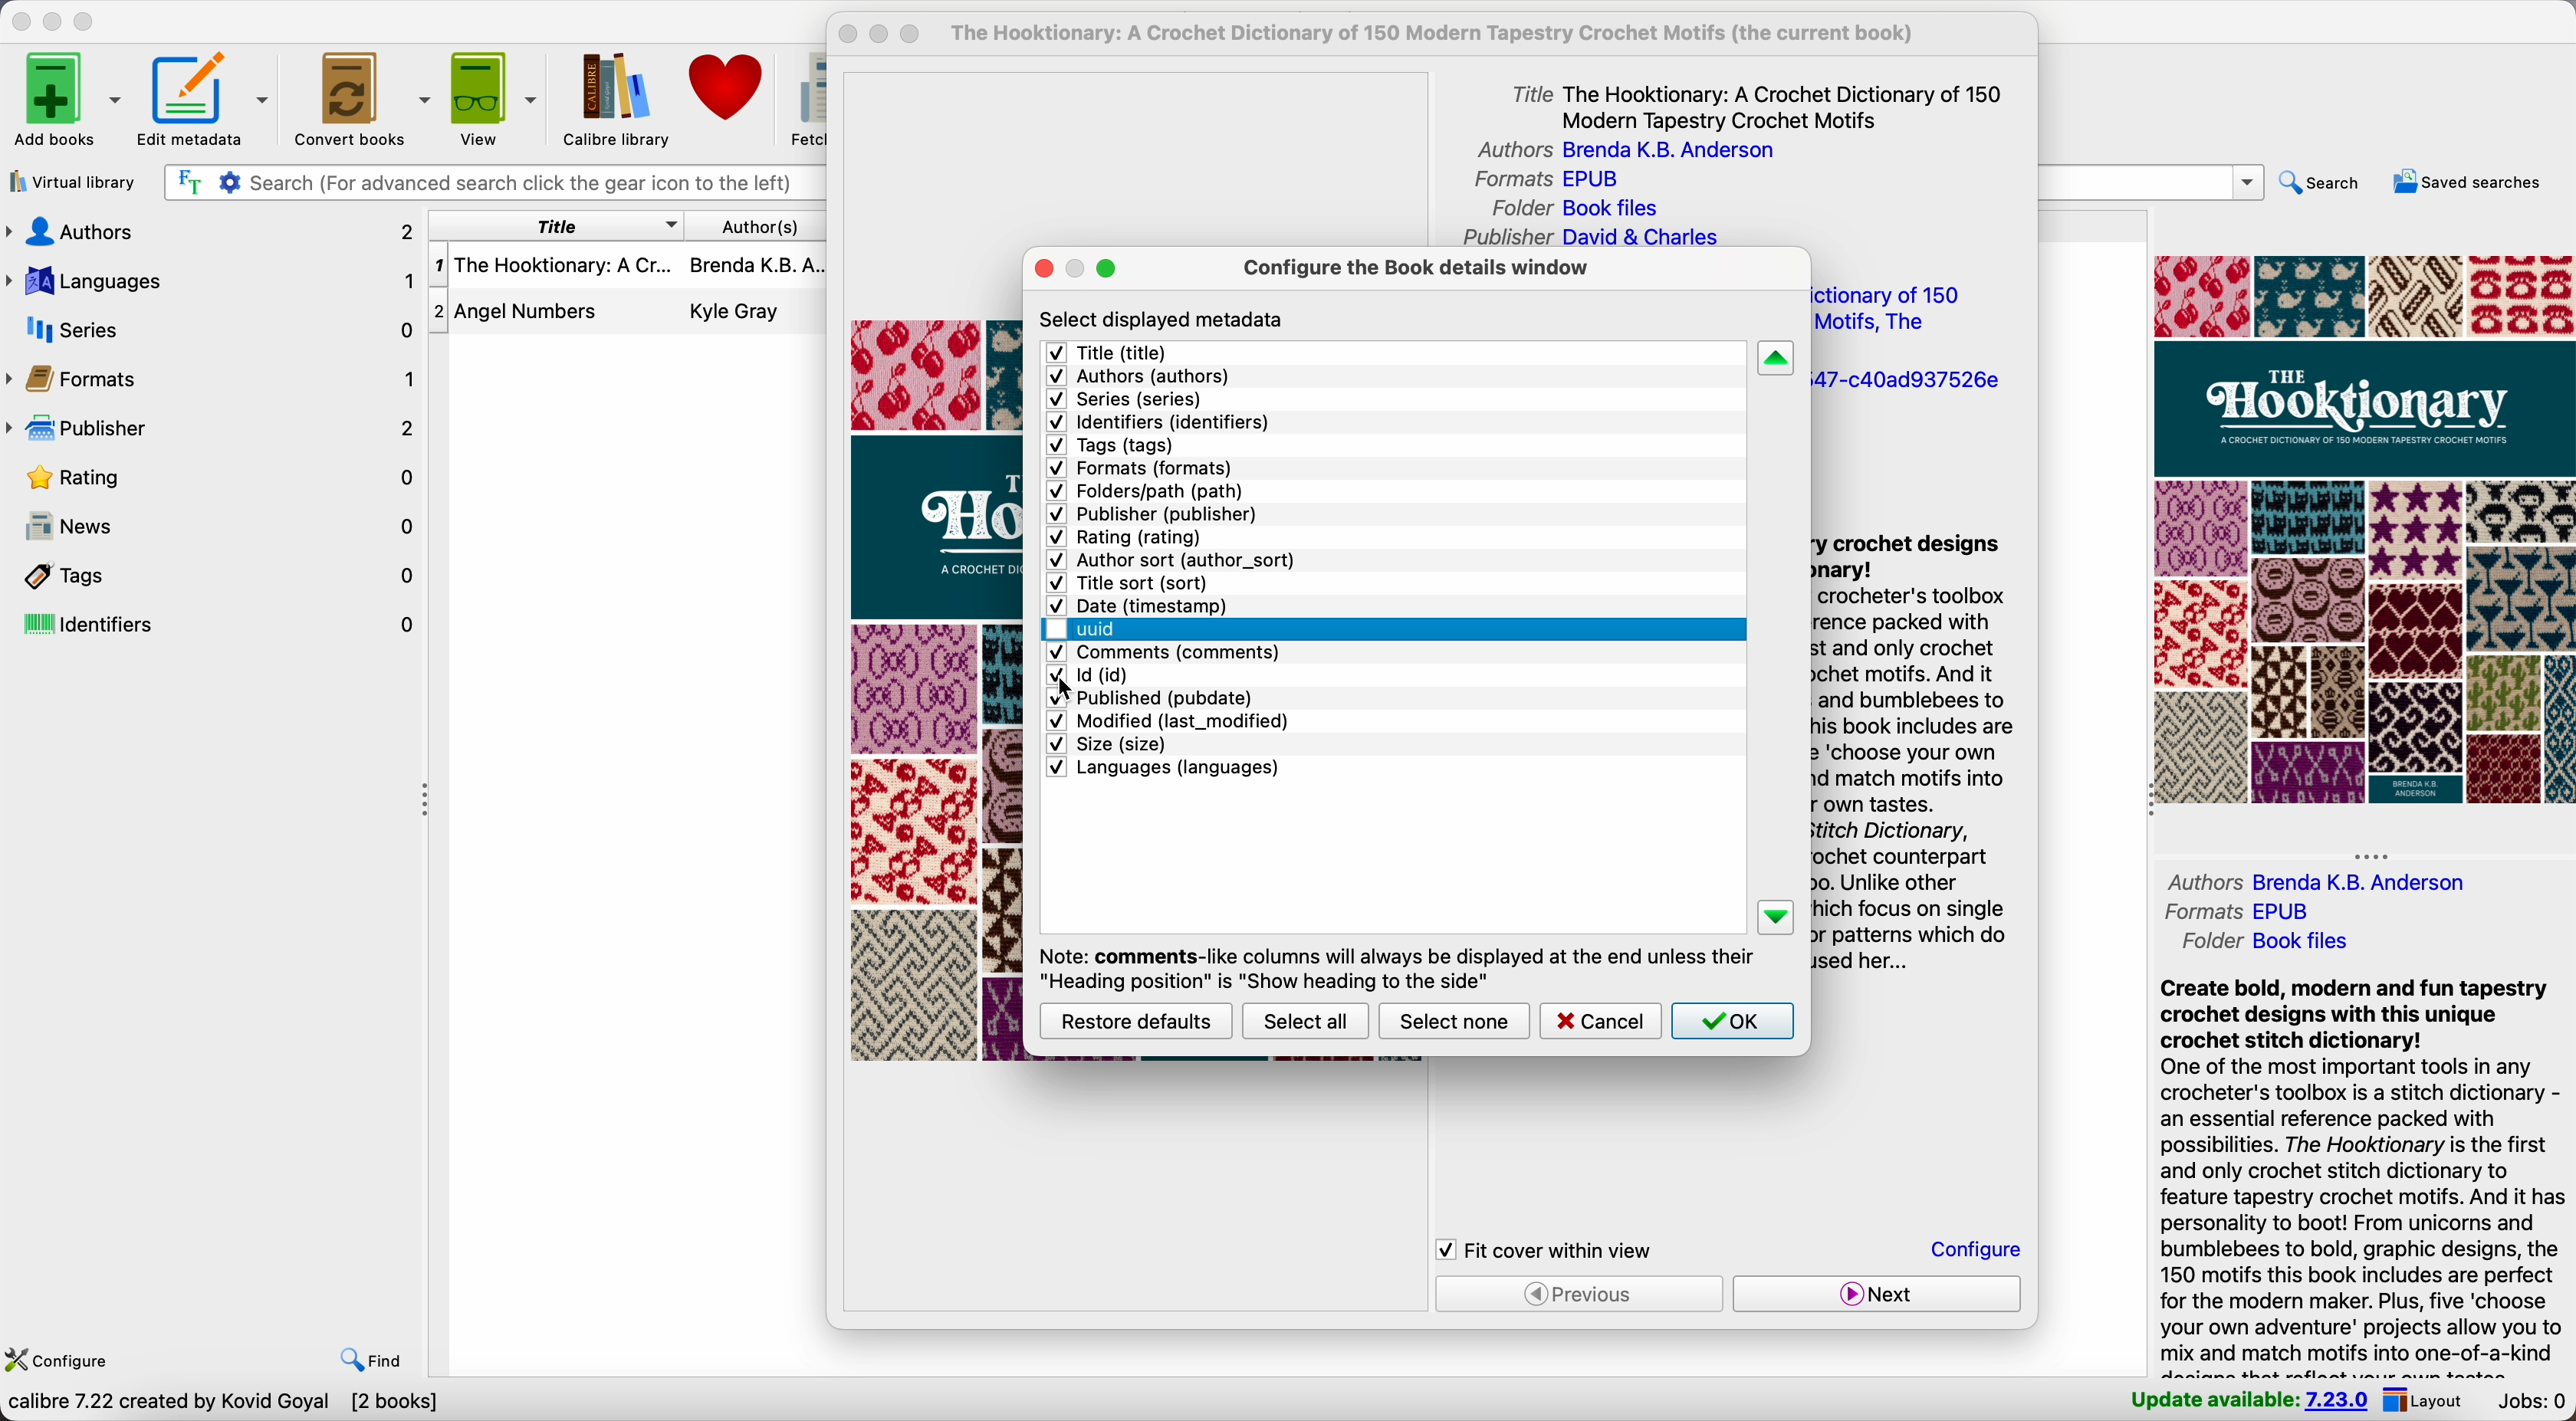 The height and width of the screenshot is (1421, 2576). I want to click on title, so click(551, 227).